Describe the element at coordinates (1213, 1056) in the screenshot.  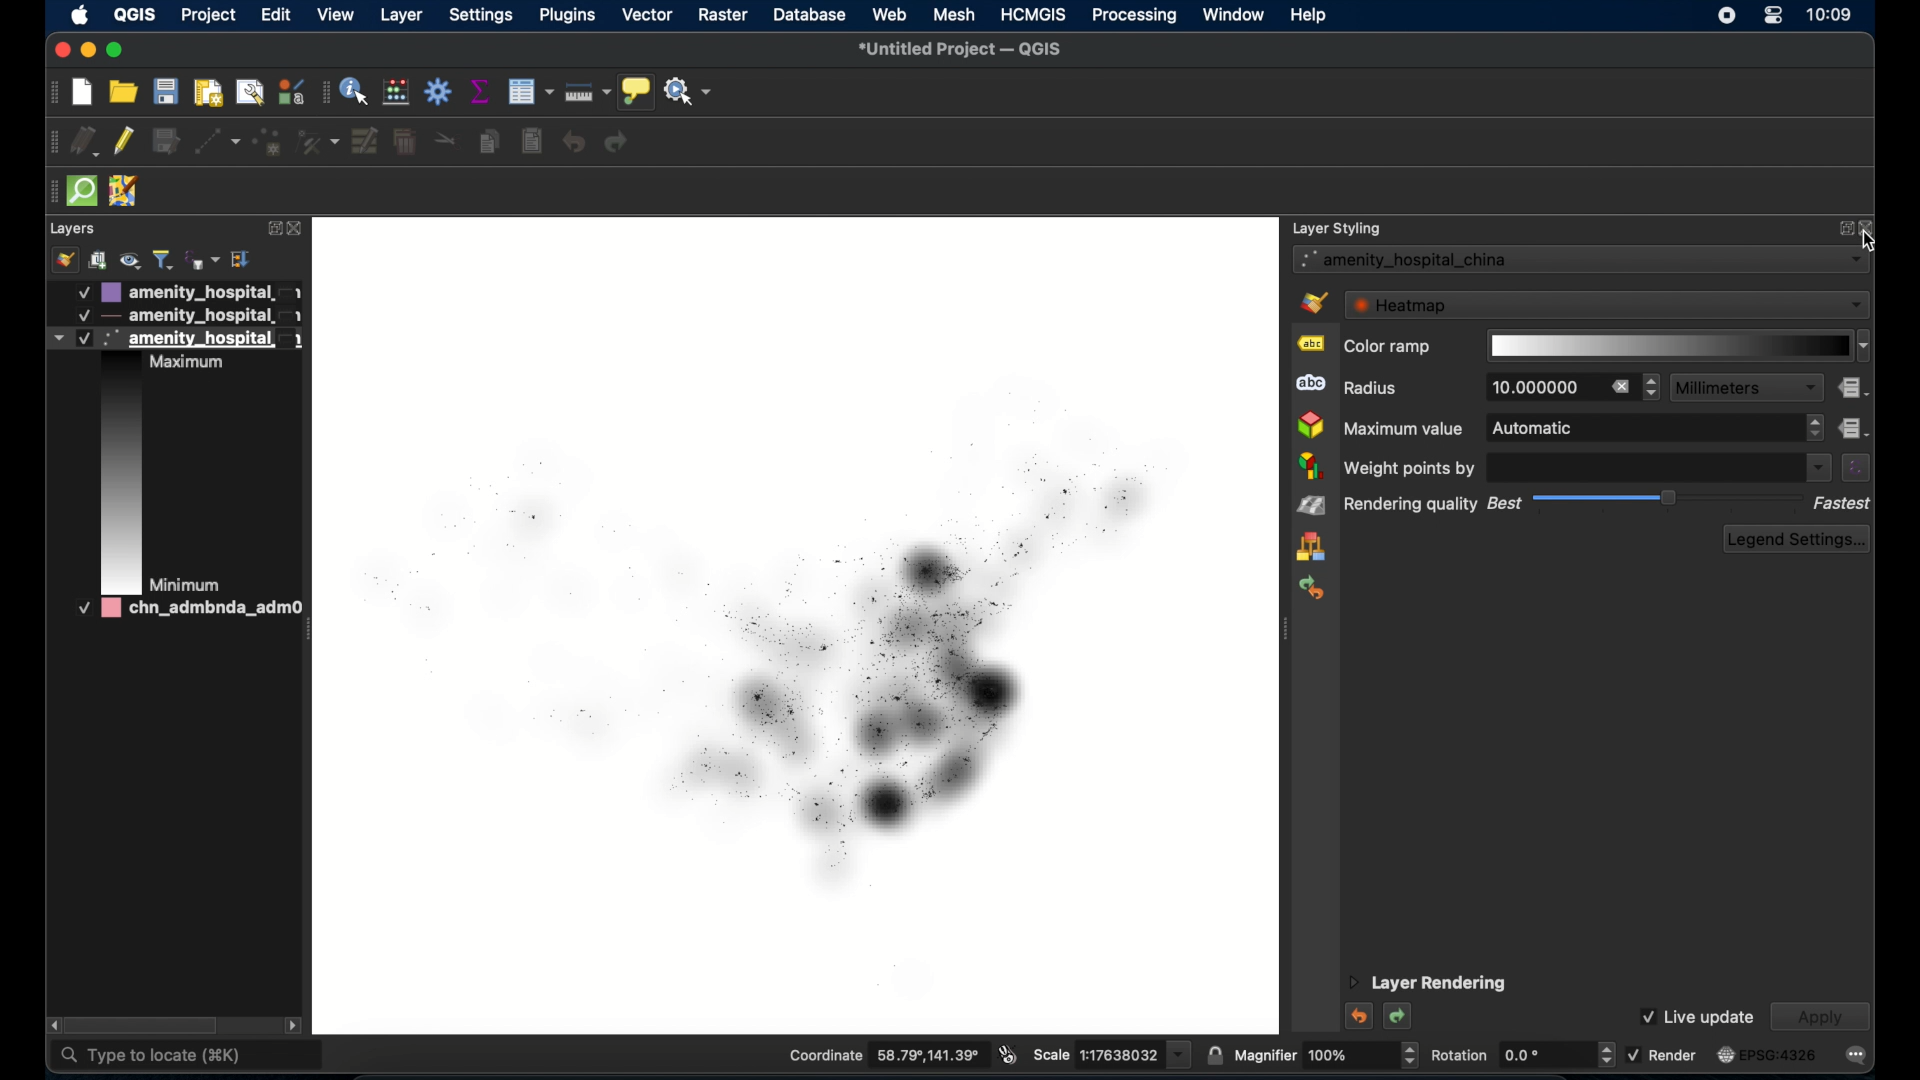
I see `lock scale` at that location.